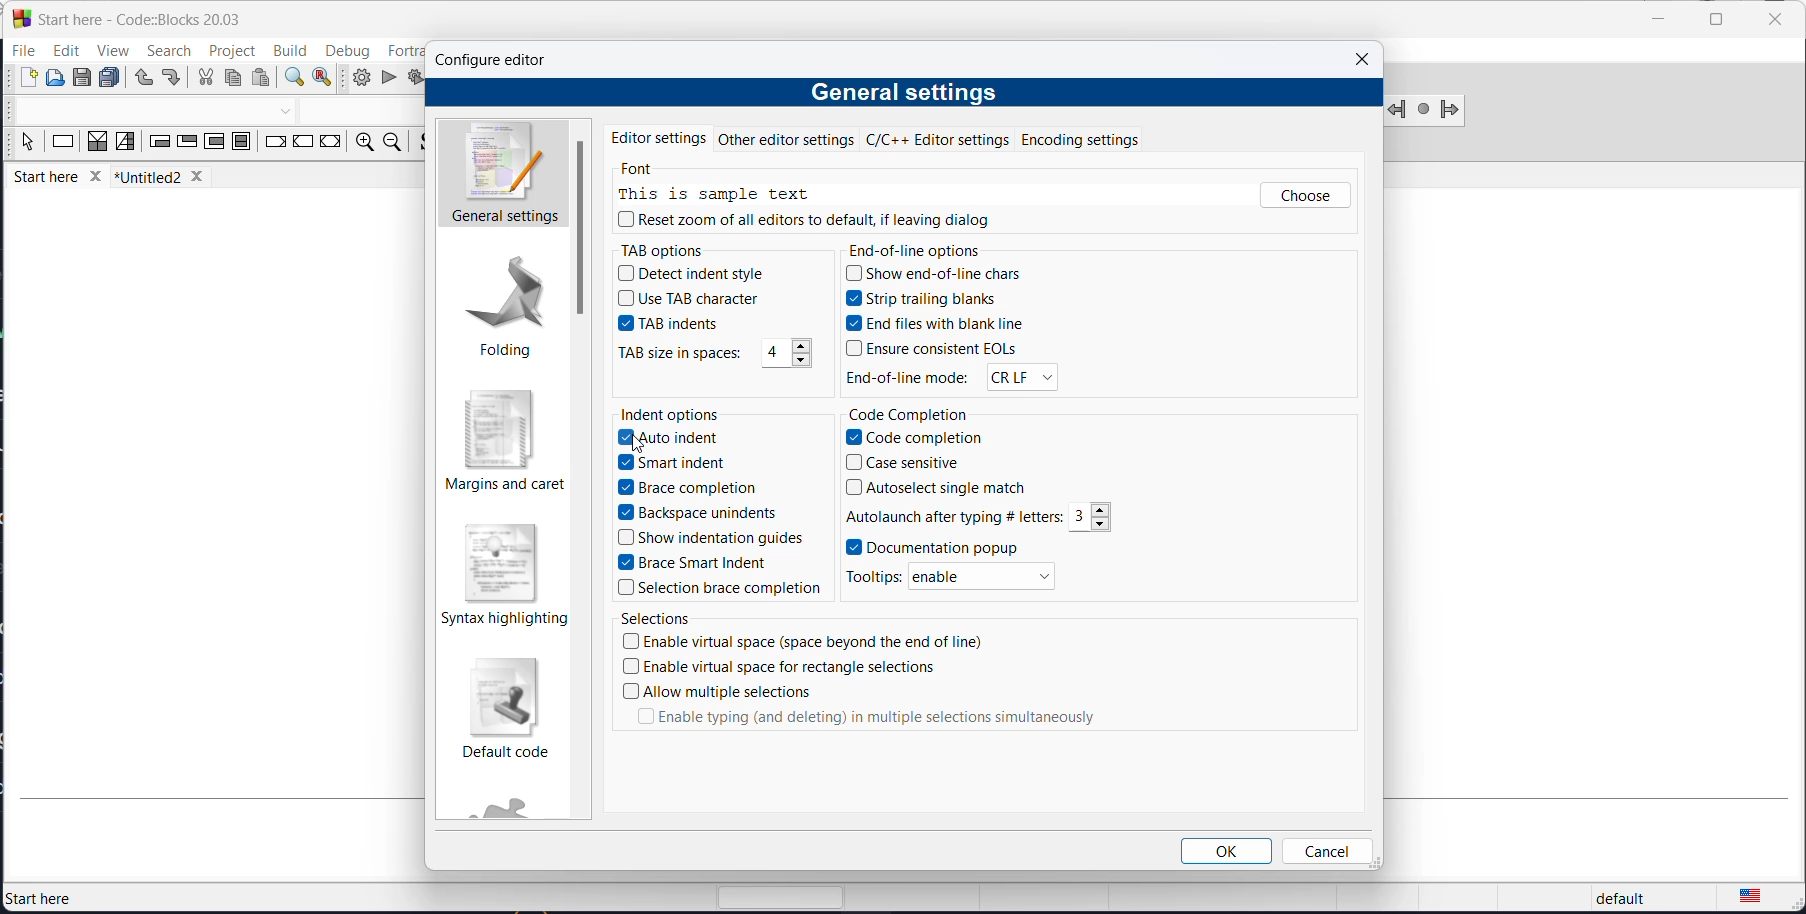 This screenshot has width=1806, height=914. Describe the element at coordinates (707, 562) in the screenshot. I see `brace smart indent checkbox` at that location.